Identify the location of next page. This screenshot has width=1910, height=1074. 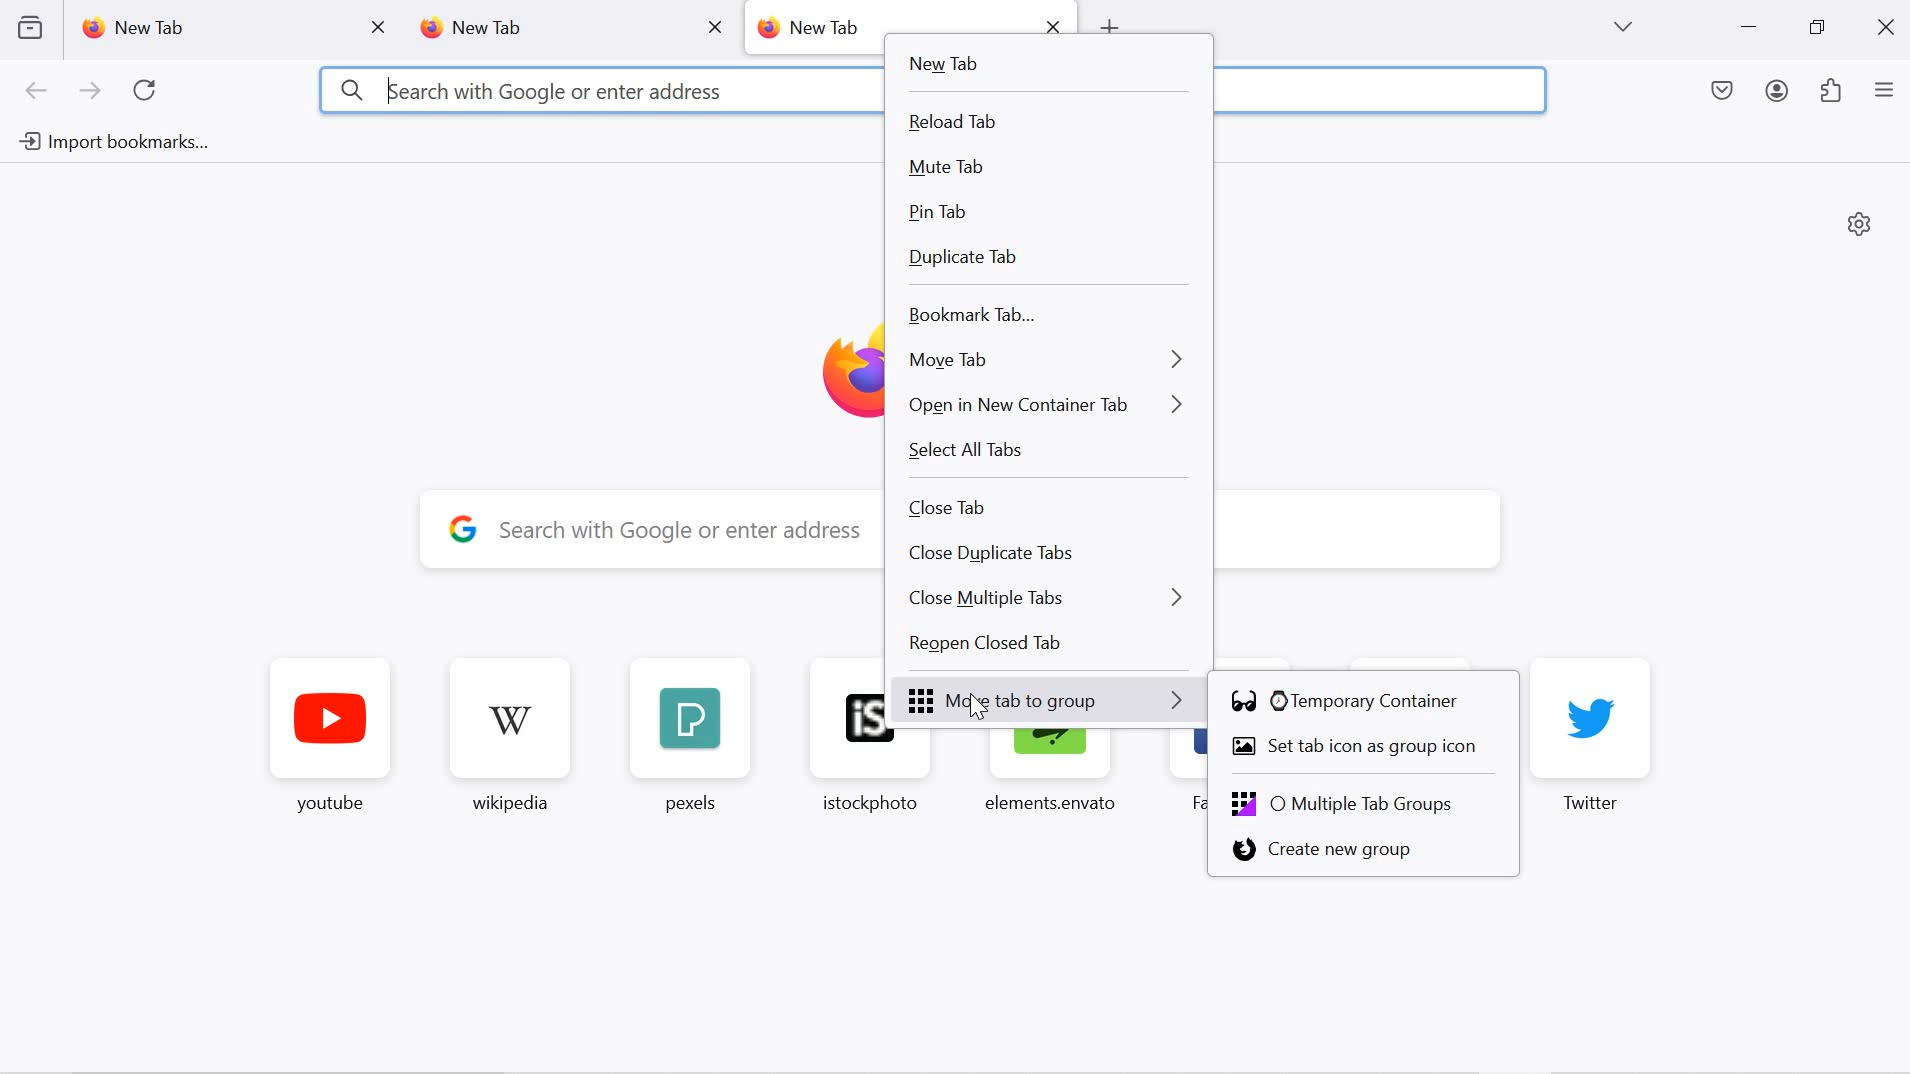
(90, 92).